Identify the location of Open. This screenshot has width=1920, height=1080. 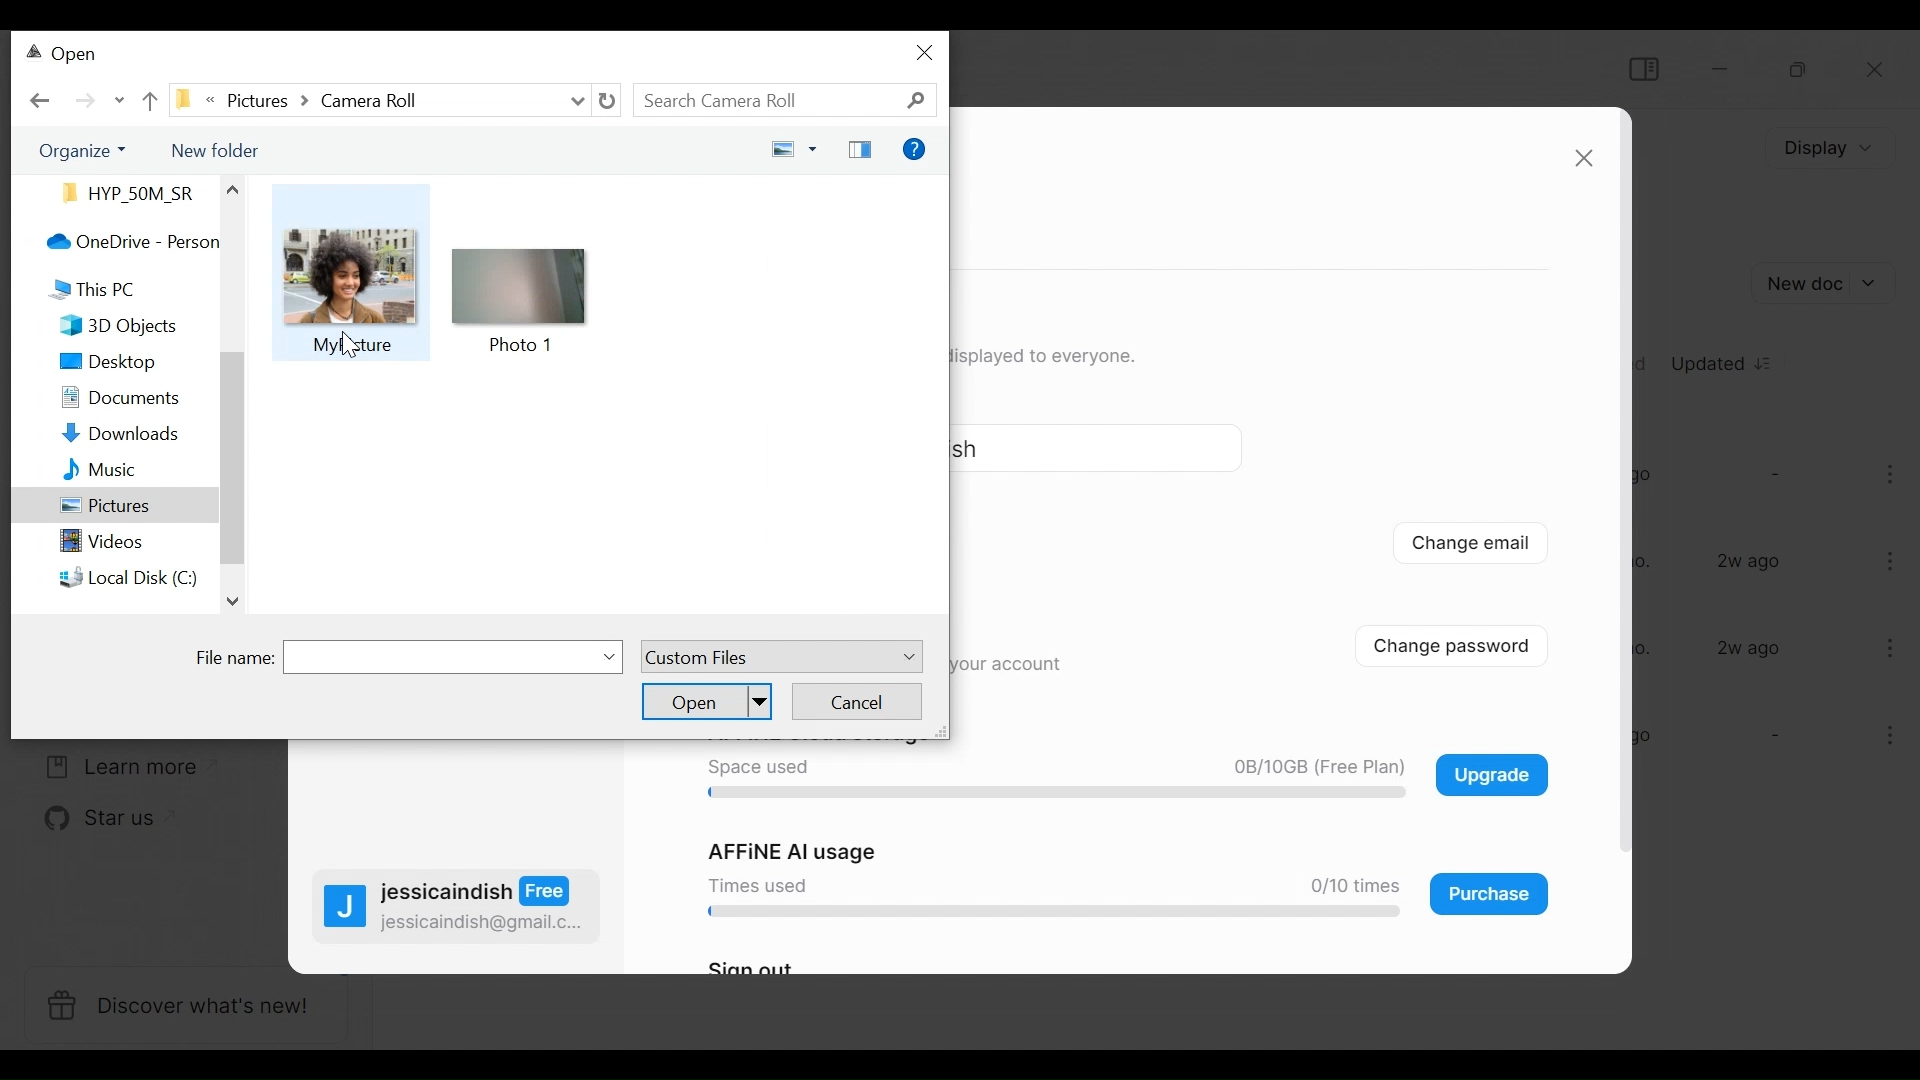
(64, 56).